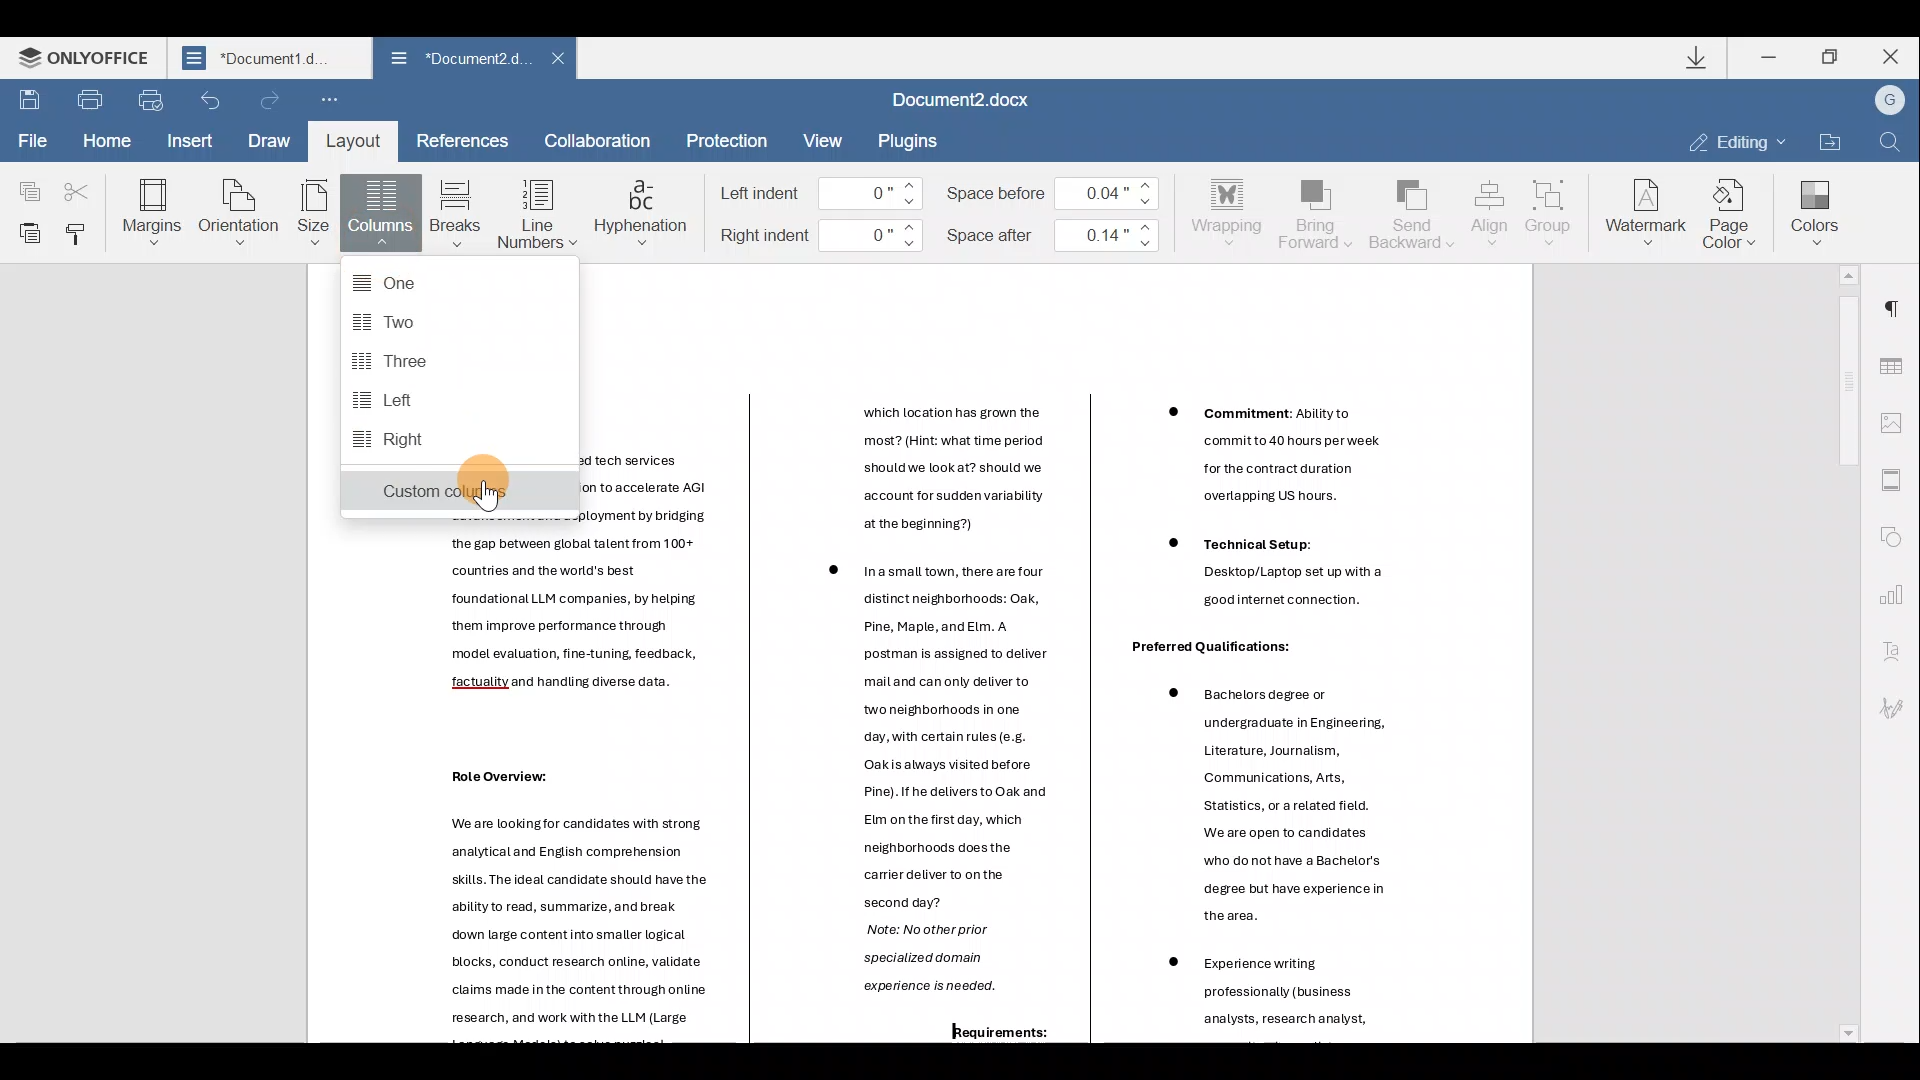  I want to click on Size, so click(314, 214).